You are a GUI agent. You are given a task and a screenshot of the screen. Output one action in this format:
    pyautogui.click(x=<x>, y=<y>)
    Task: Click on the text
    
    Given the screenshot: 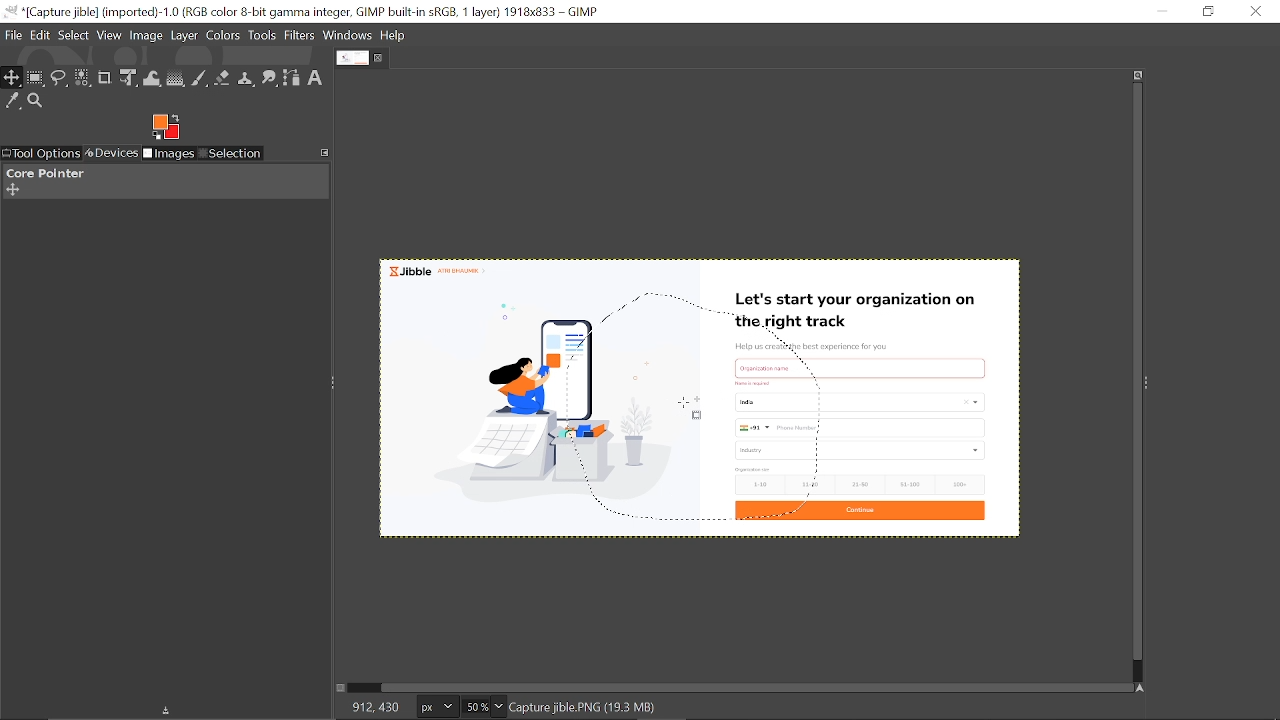 What is the action you would take?
    pyautogui.click(x=779, y=367)
    